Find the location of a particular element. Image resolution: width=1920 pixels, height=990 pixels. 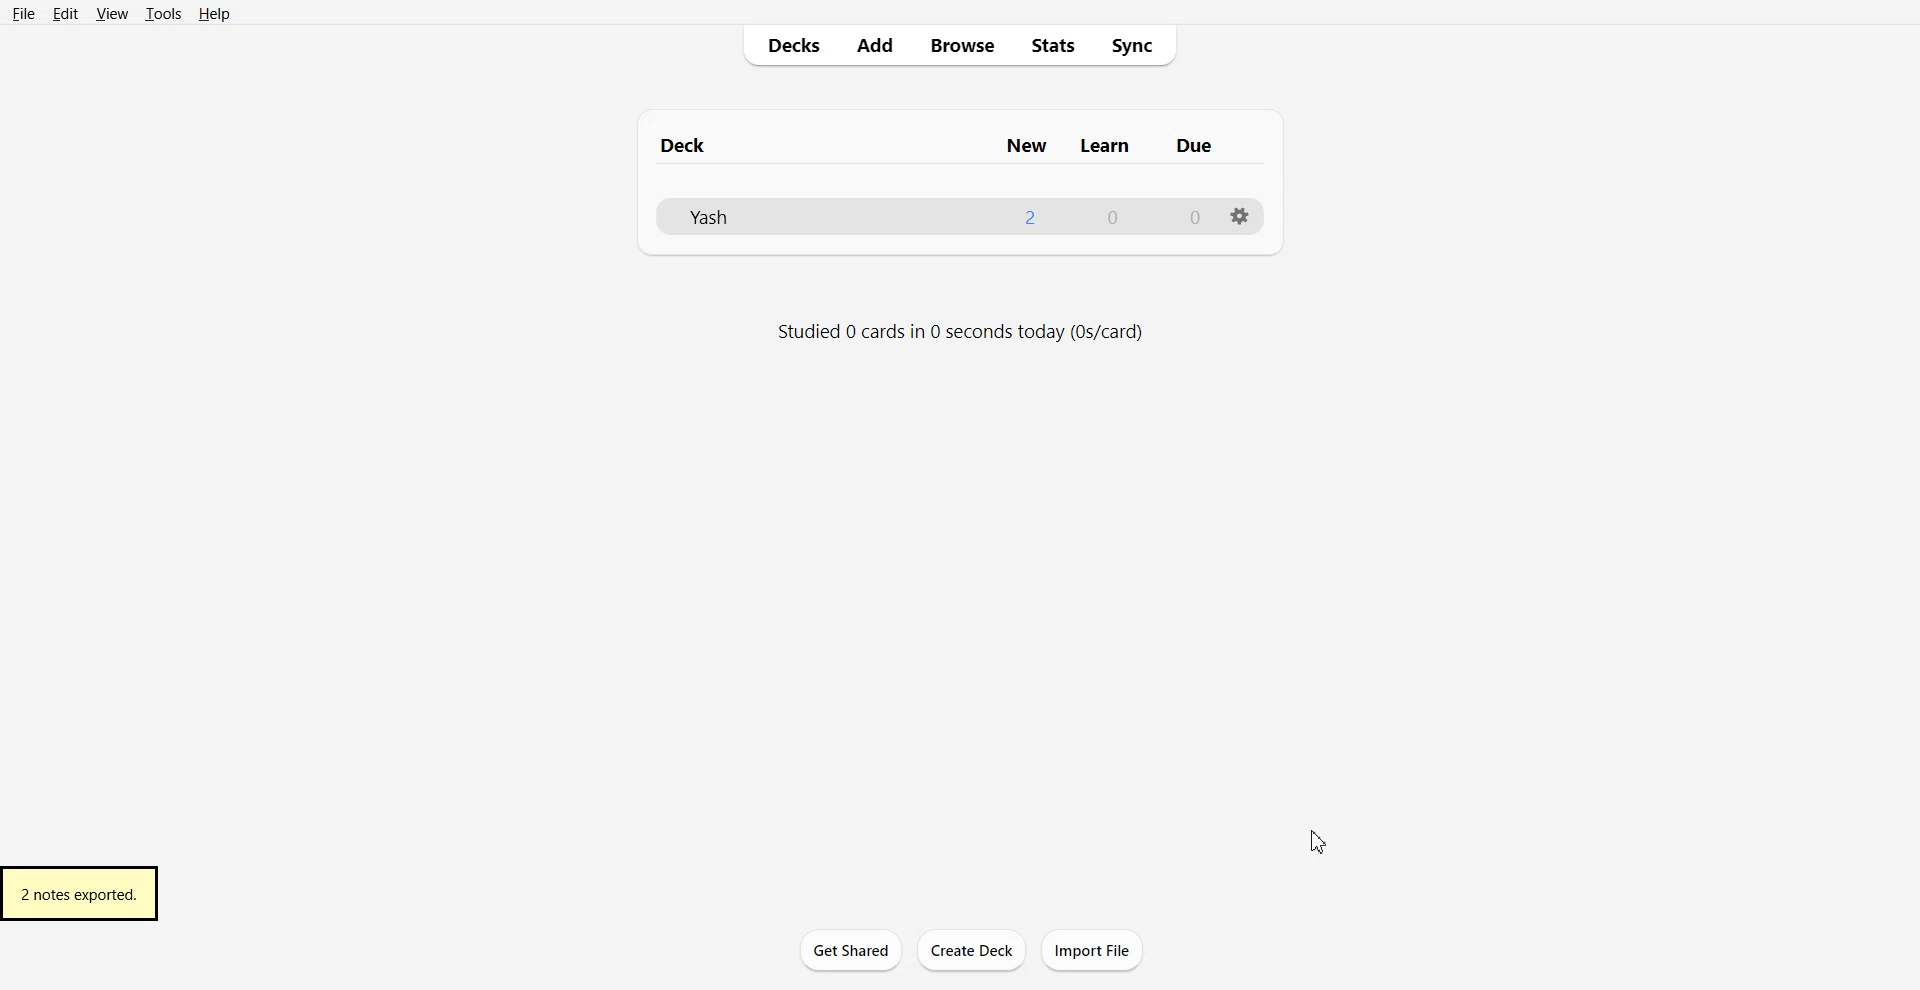

Browse is located at coordinates (960, 45).